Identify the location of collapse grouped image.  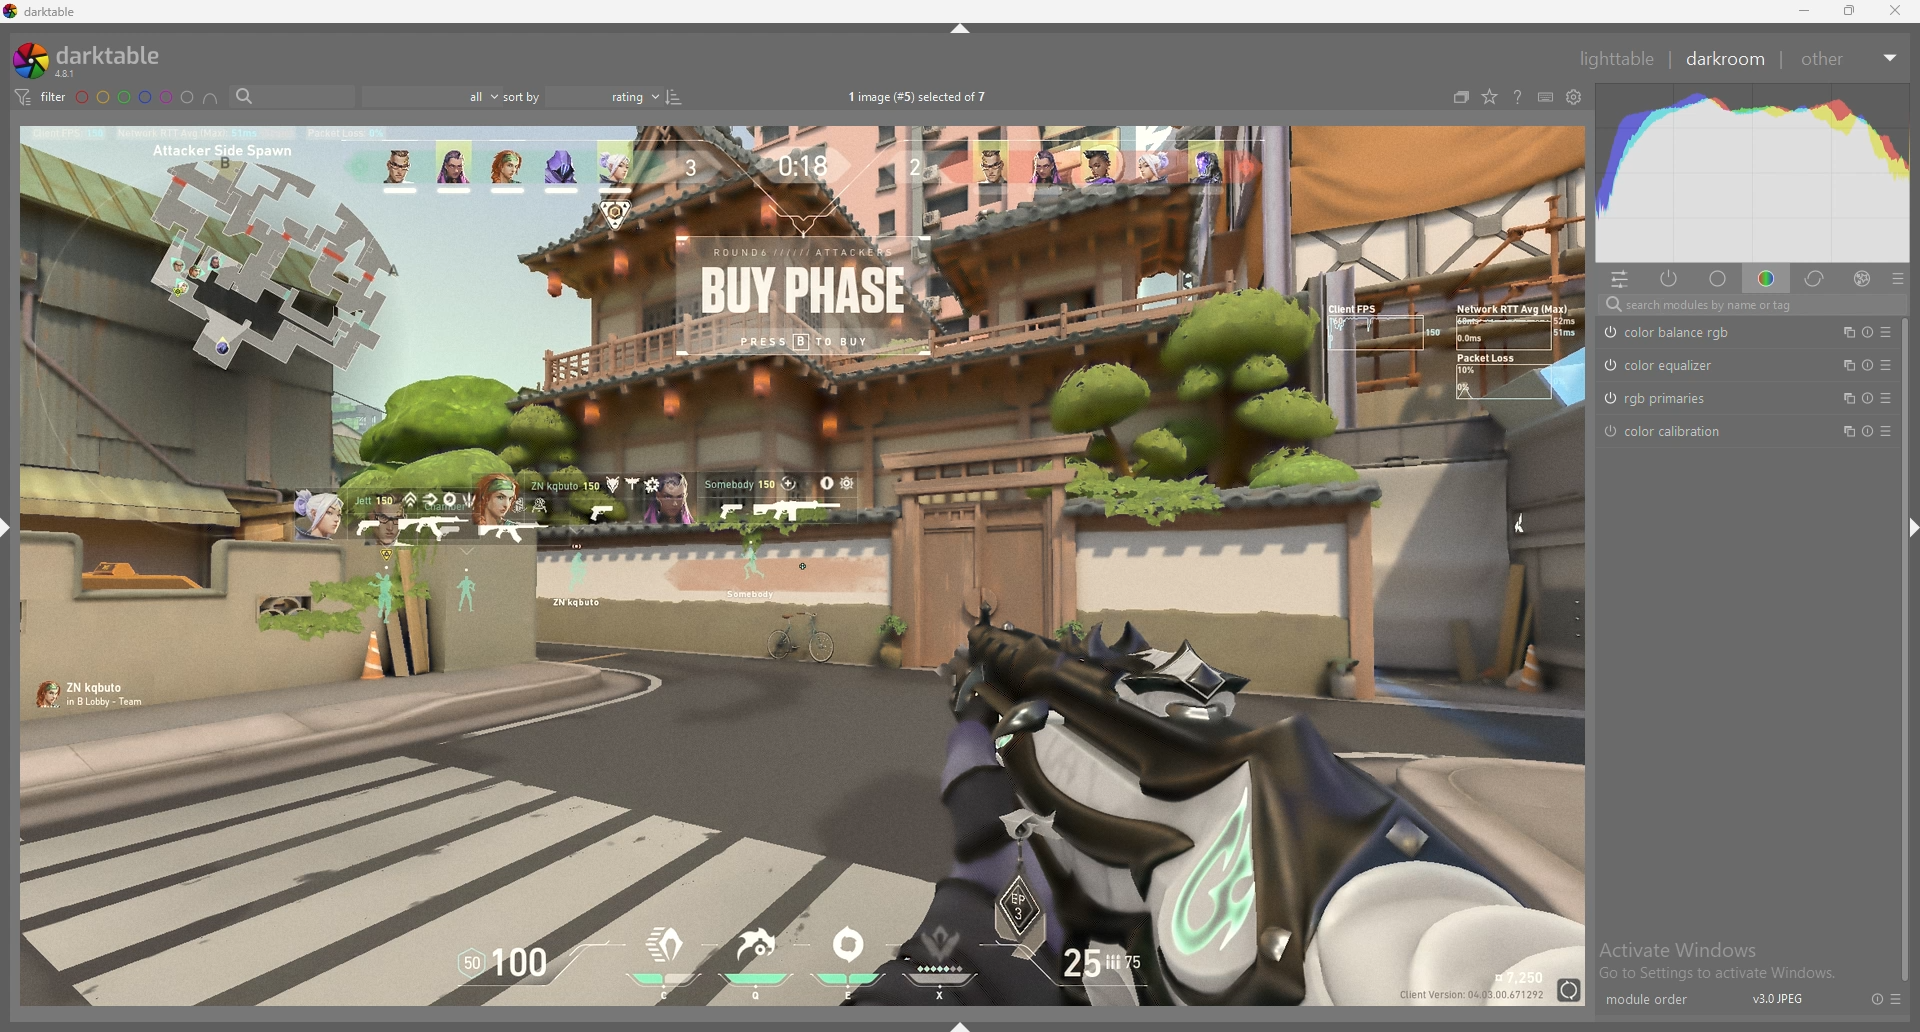
(1461, 97).